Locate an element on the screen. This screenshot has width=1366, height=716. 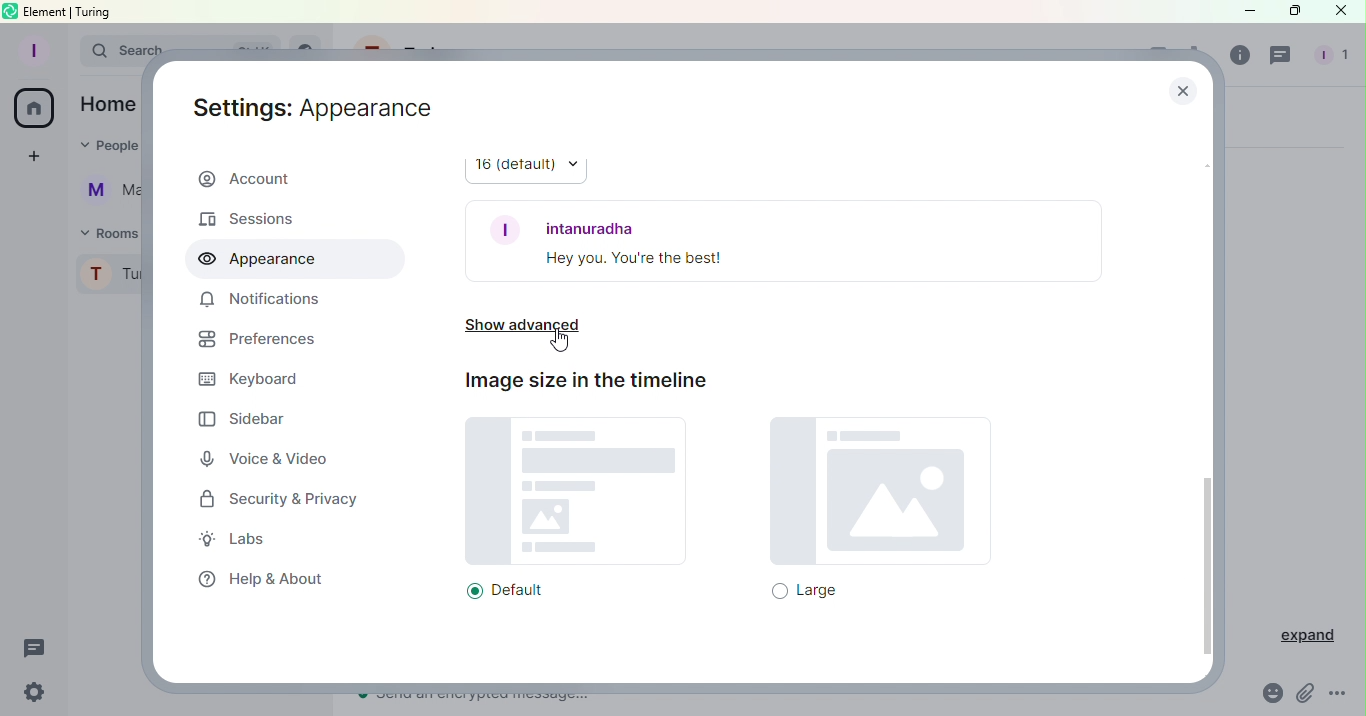
Threads is located at coordinates (1278, 58).